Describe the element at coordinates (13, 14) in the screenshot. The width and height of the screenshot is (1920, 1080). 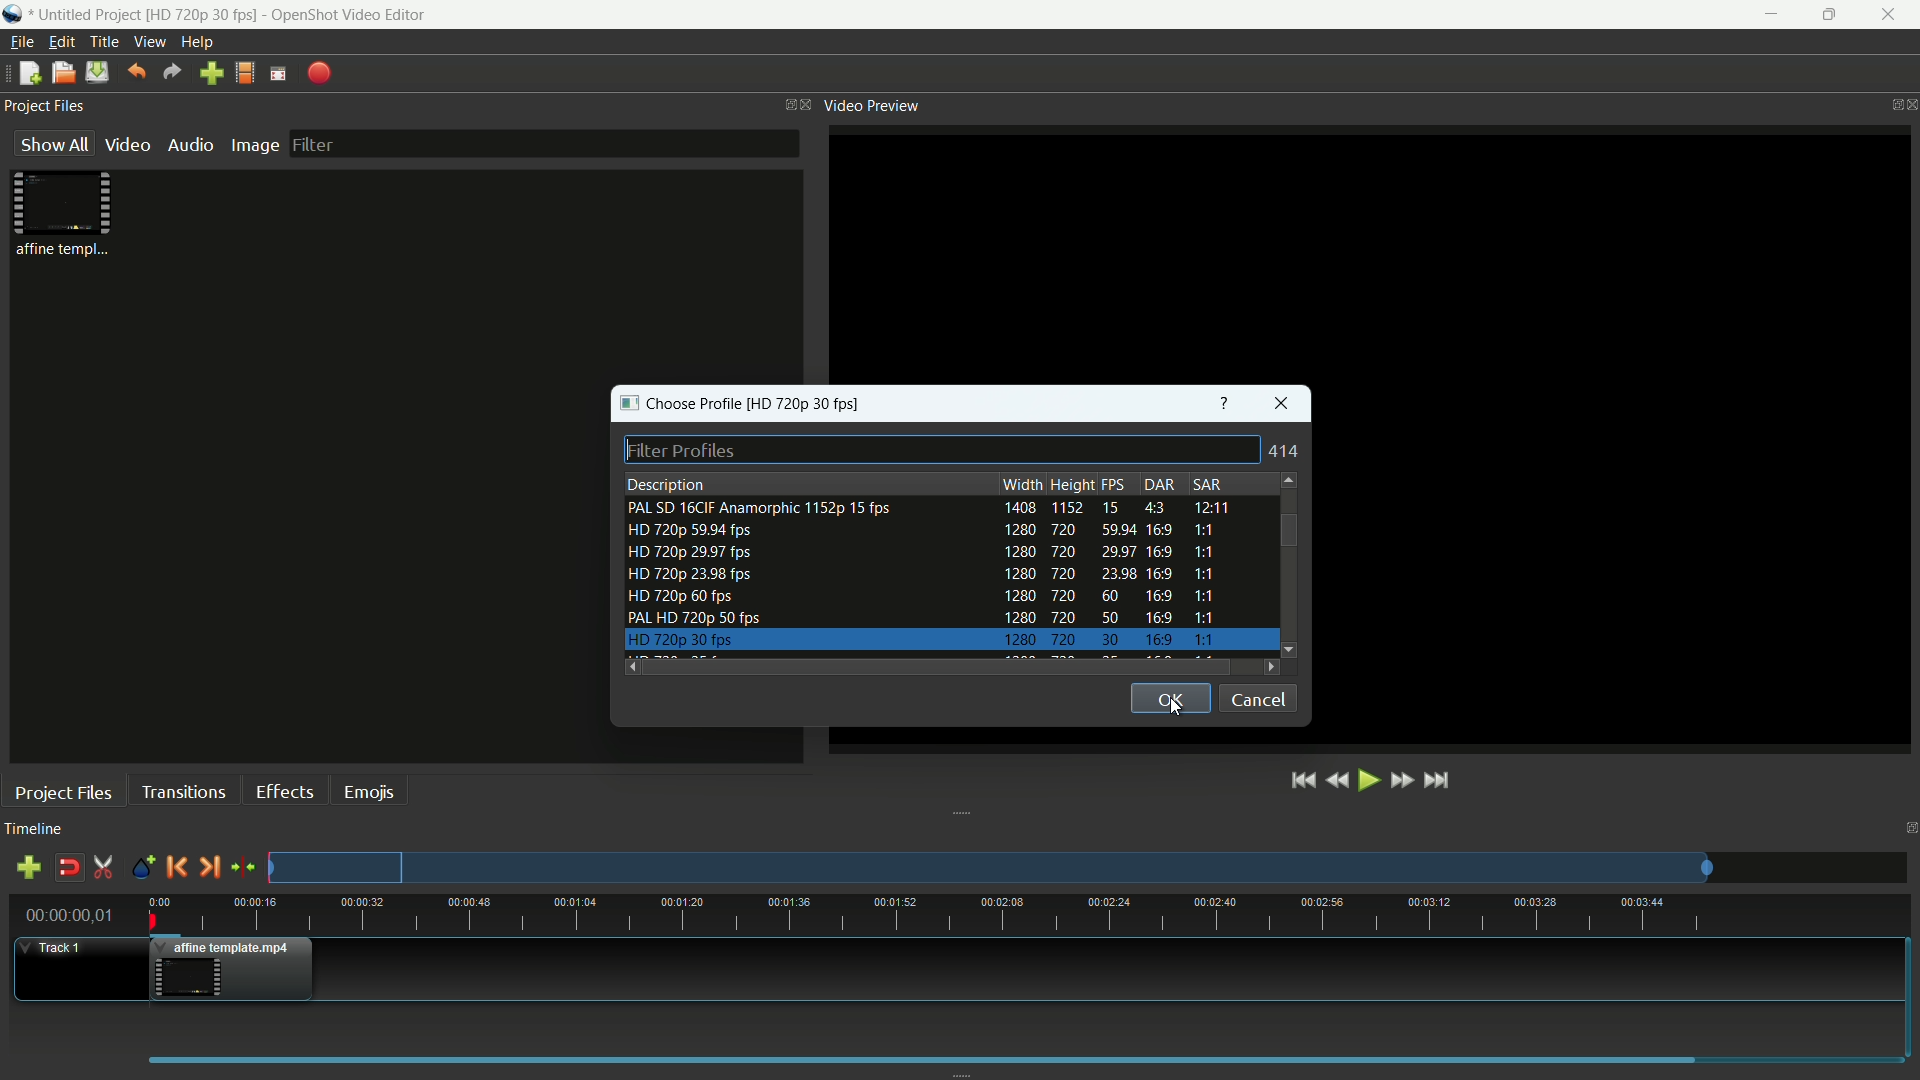
I see `app icon` at that location.